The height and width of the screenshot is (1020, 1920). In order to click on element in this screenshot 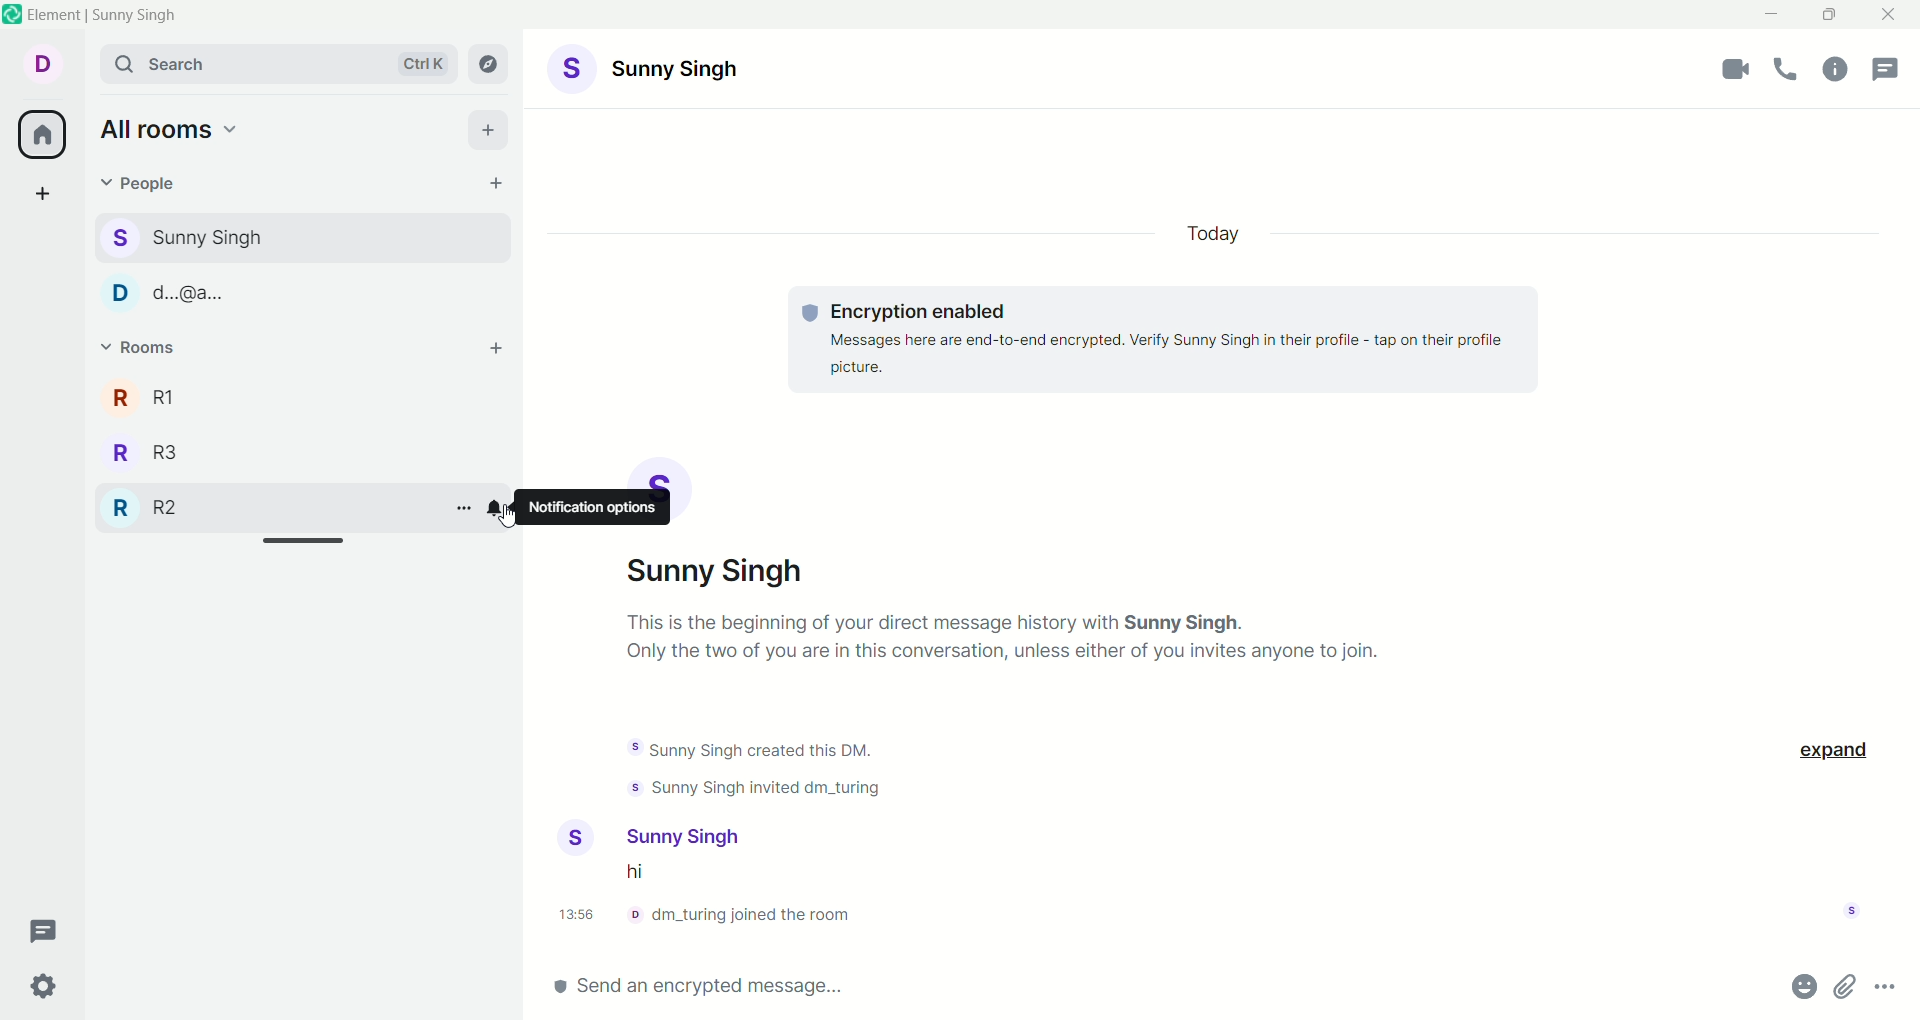, I will do `click(95, 16)`.